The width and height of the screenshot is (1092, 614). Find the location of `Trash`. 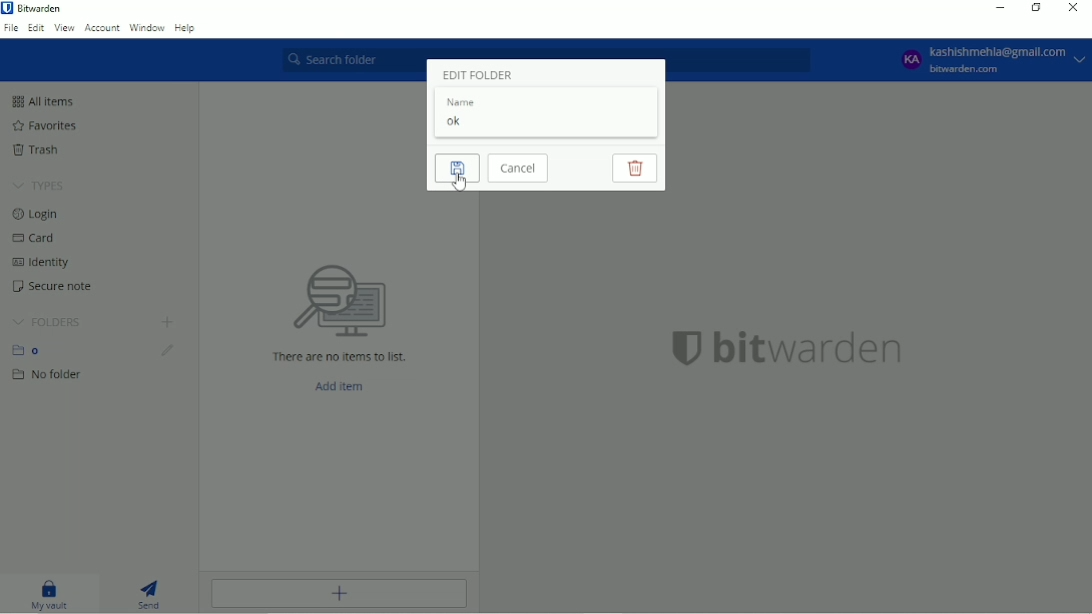

Trash is located at coordinates (39, 150).